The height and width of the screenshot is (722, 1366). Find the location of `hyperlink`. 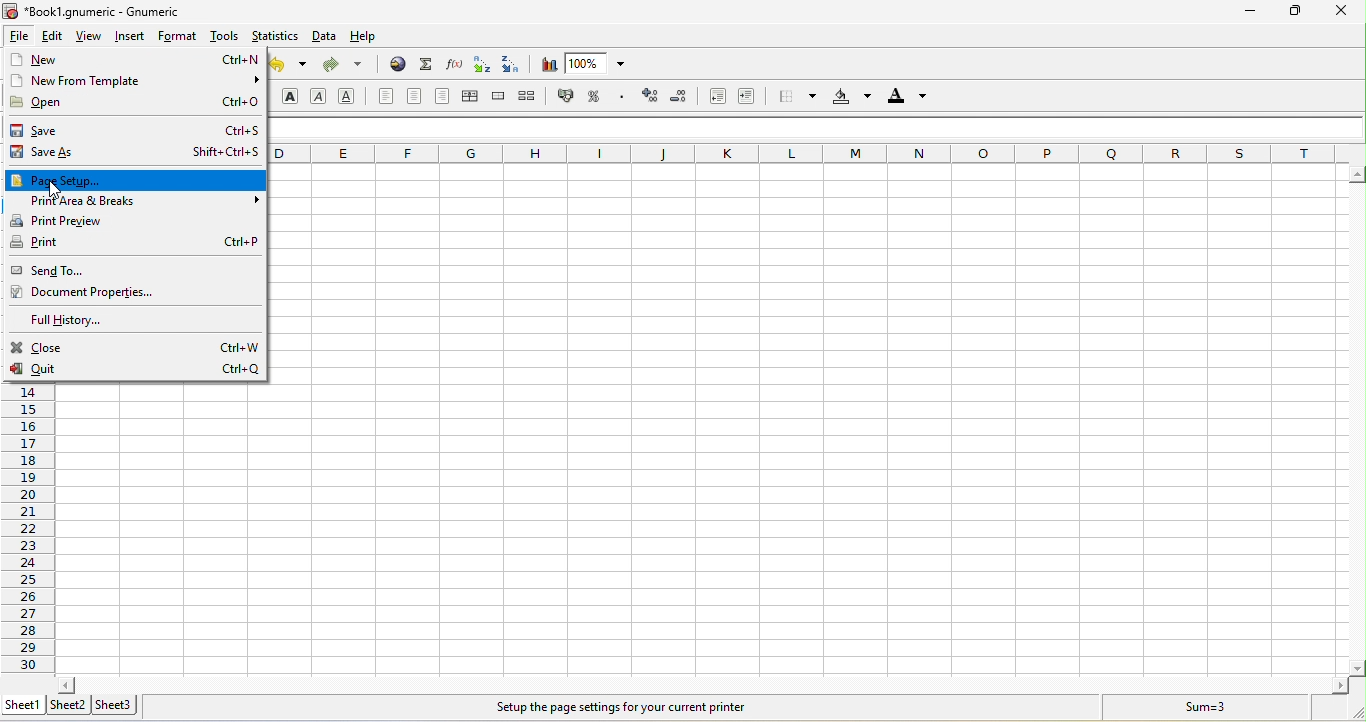

hyperlink is located at coordinates (395, 65).